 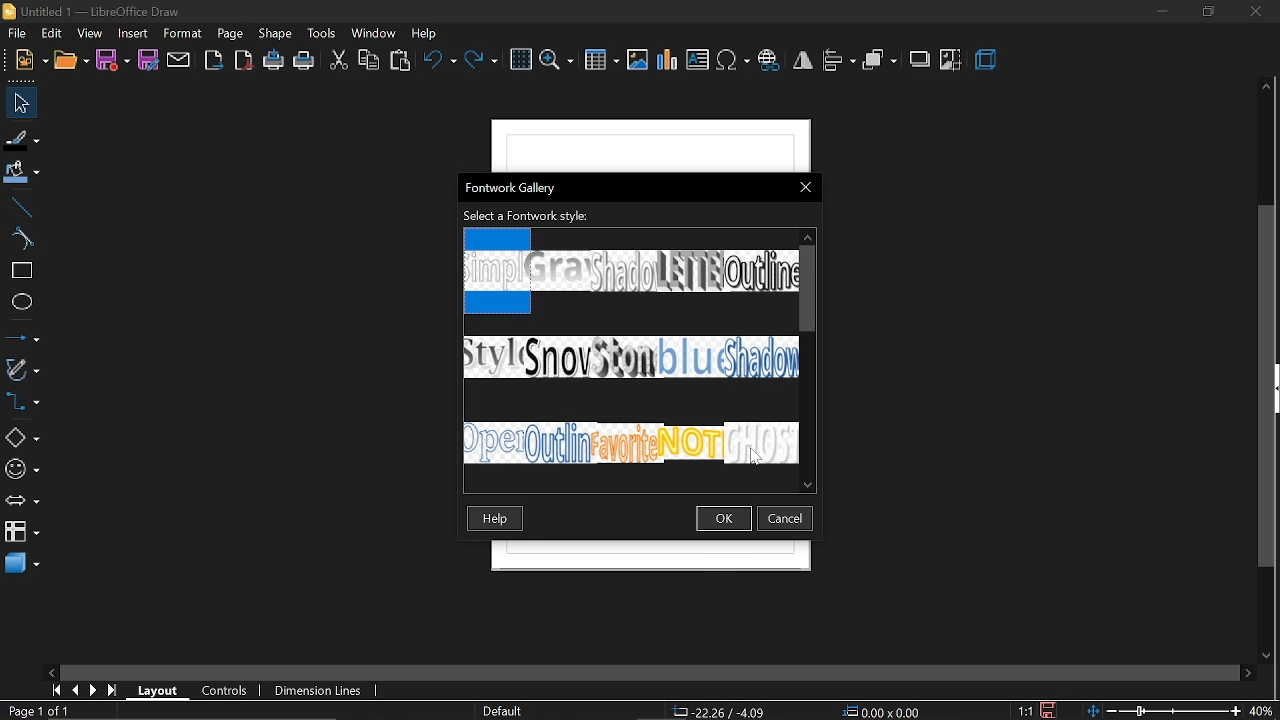 I want to click on curves and polygons, so click(x=22, y=368).